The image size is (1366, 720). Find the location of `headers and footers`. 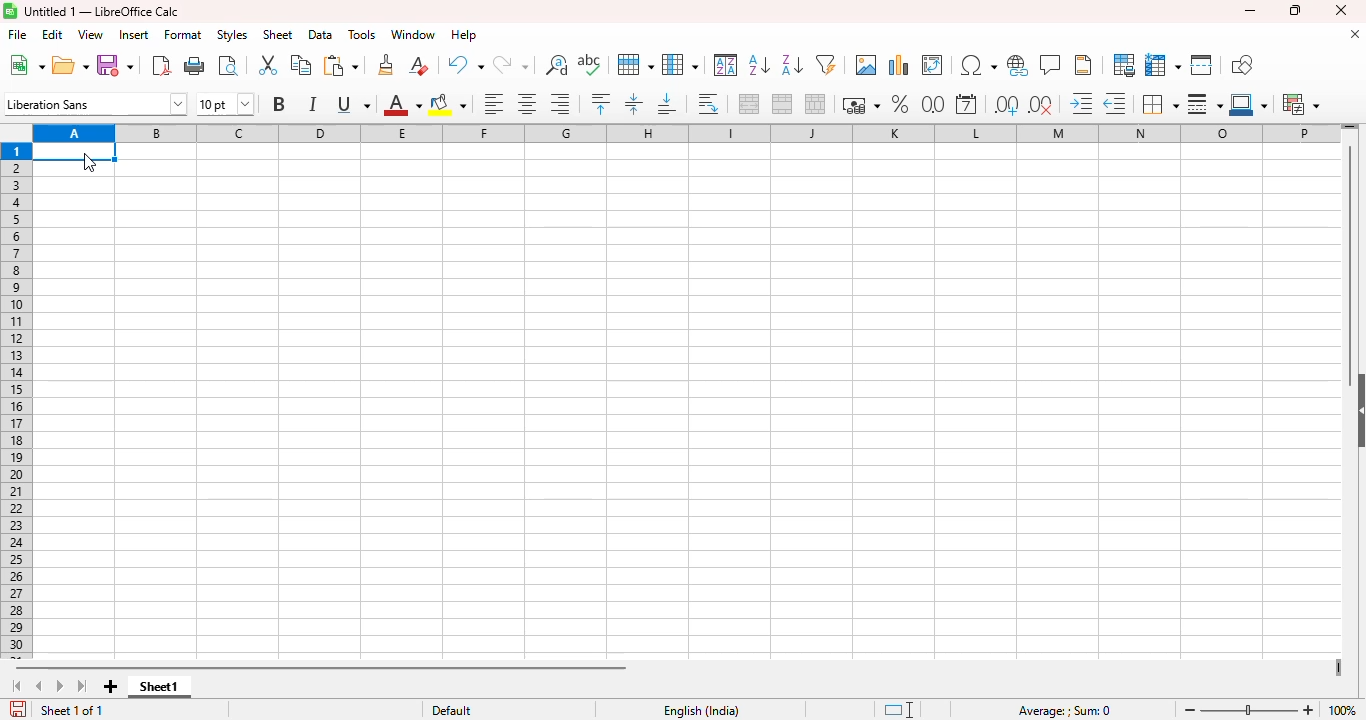

headers and footers is located at coordinates (1084, 65).